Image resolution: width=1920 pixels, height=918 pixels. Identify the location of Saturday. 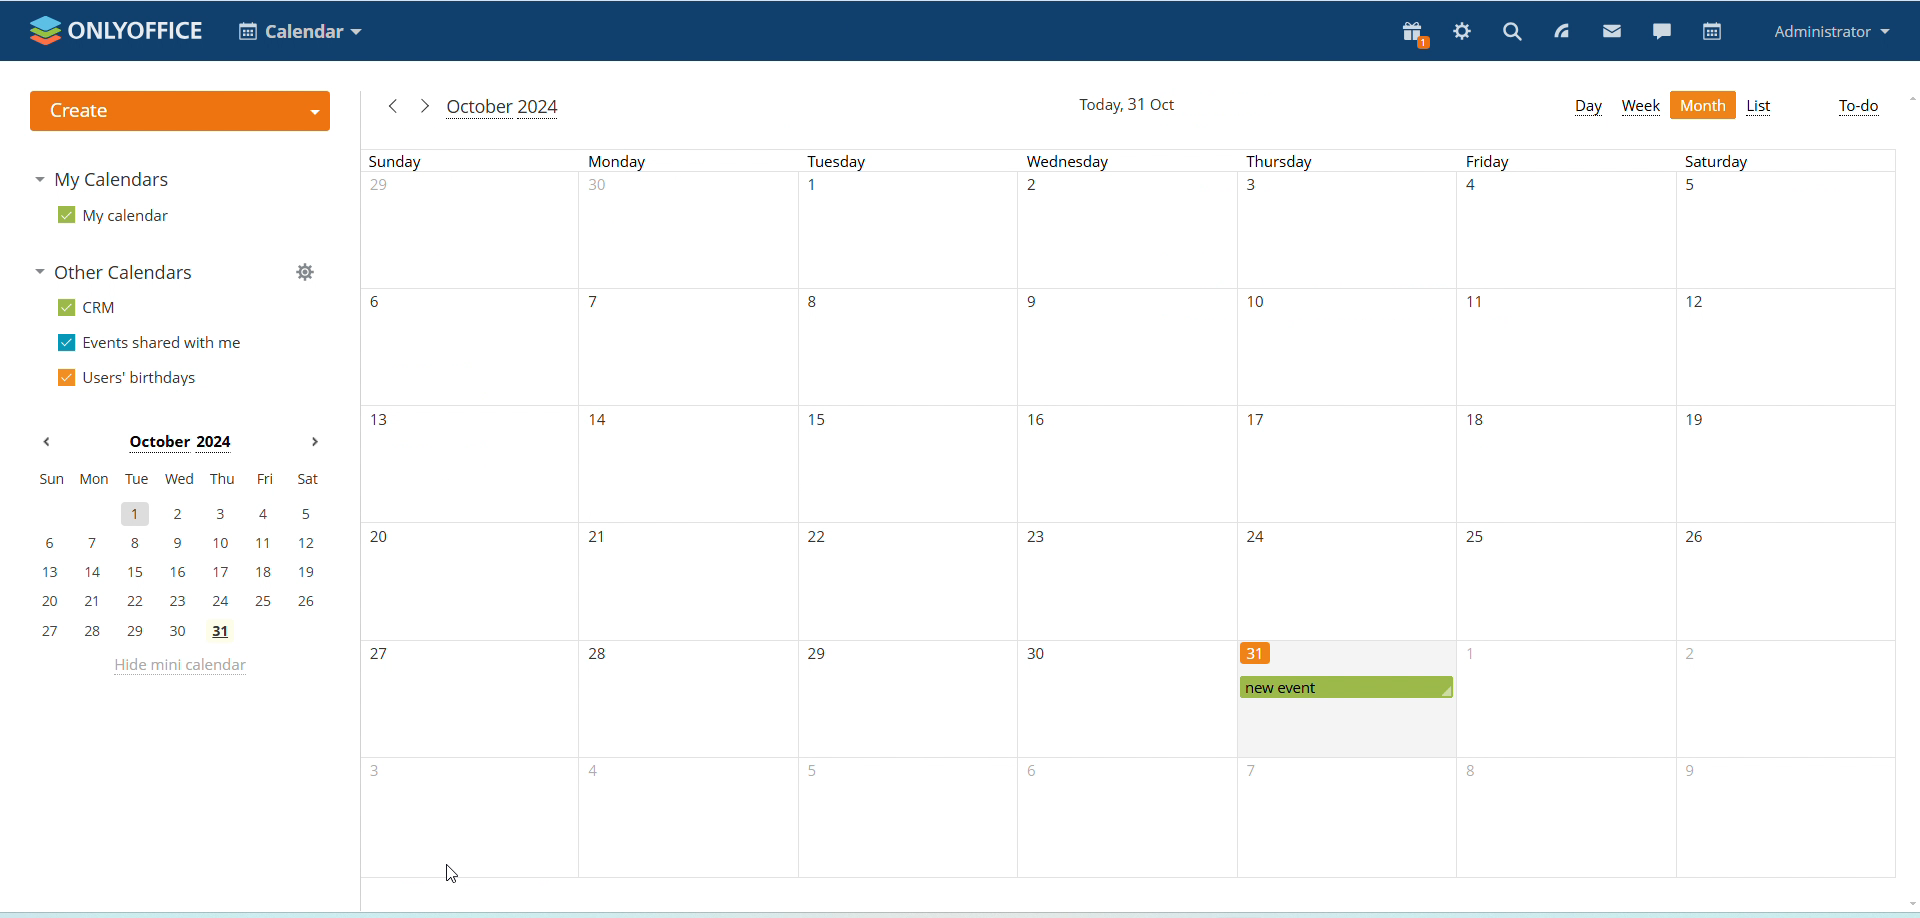
(1787, 513).